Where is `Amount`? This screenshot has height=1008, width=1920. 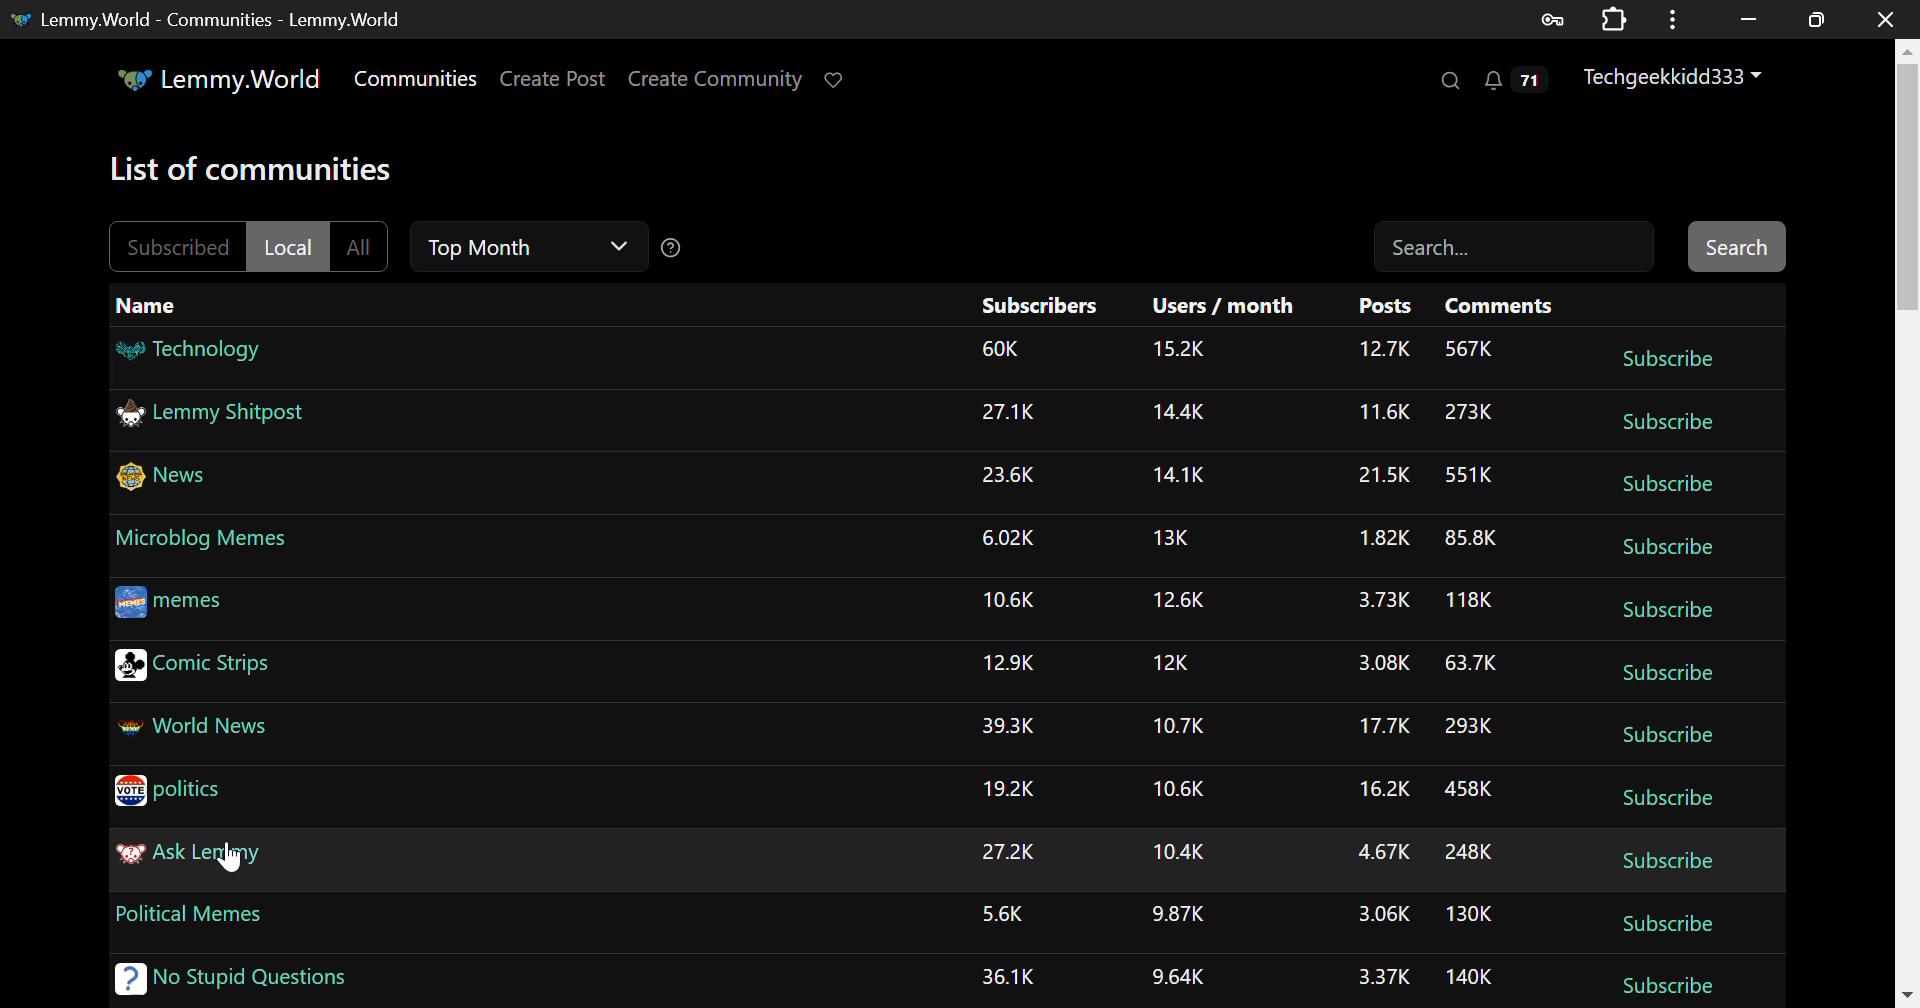 Amount is located at coordinates (1004, 979).